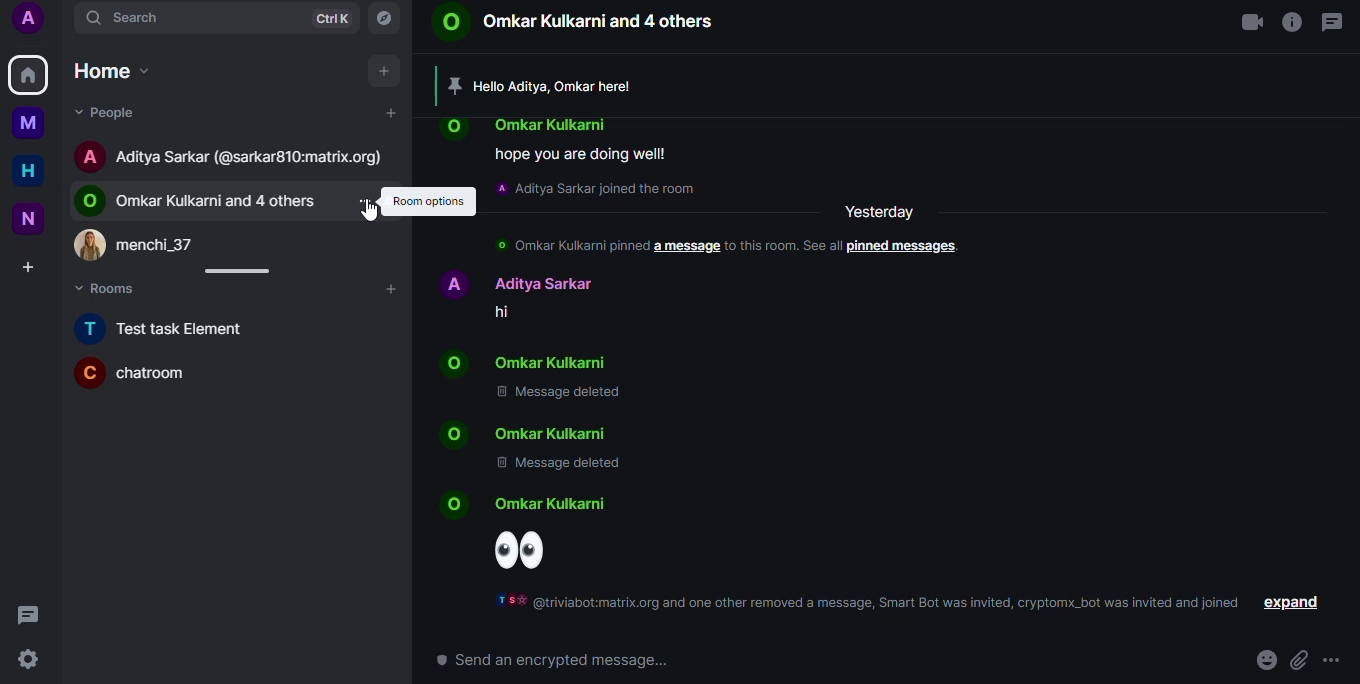 The width and height of the screenshot is (1360, 684). What do you see at coordinates (1334, 22) in the screenshot?
I see `message` at bounding box center [1334, 22].